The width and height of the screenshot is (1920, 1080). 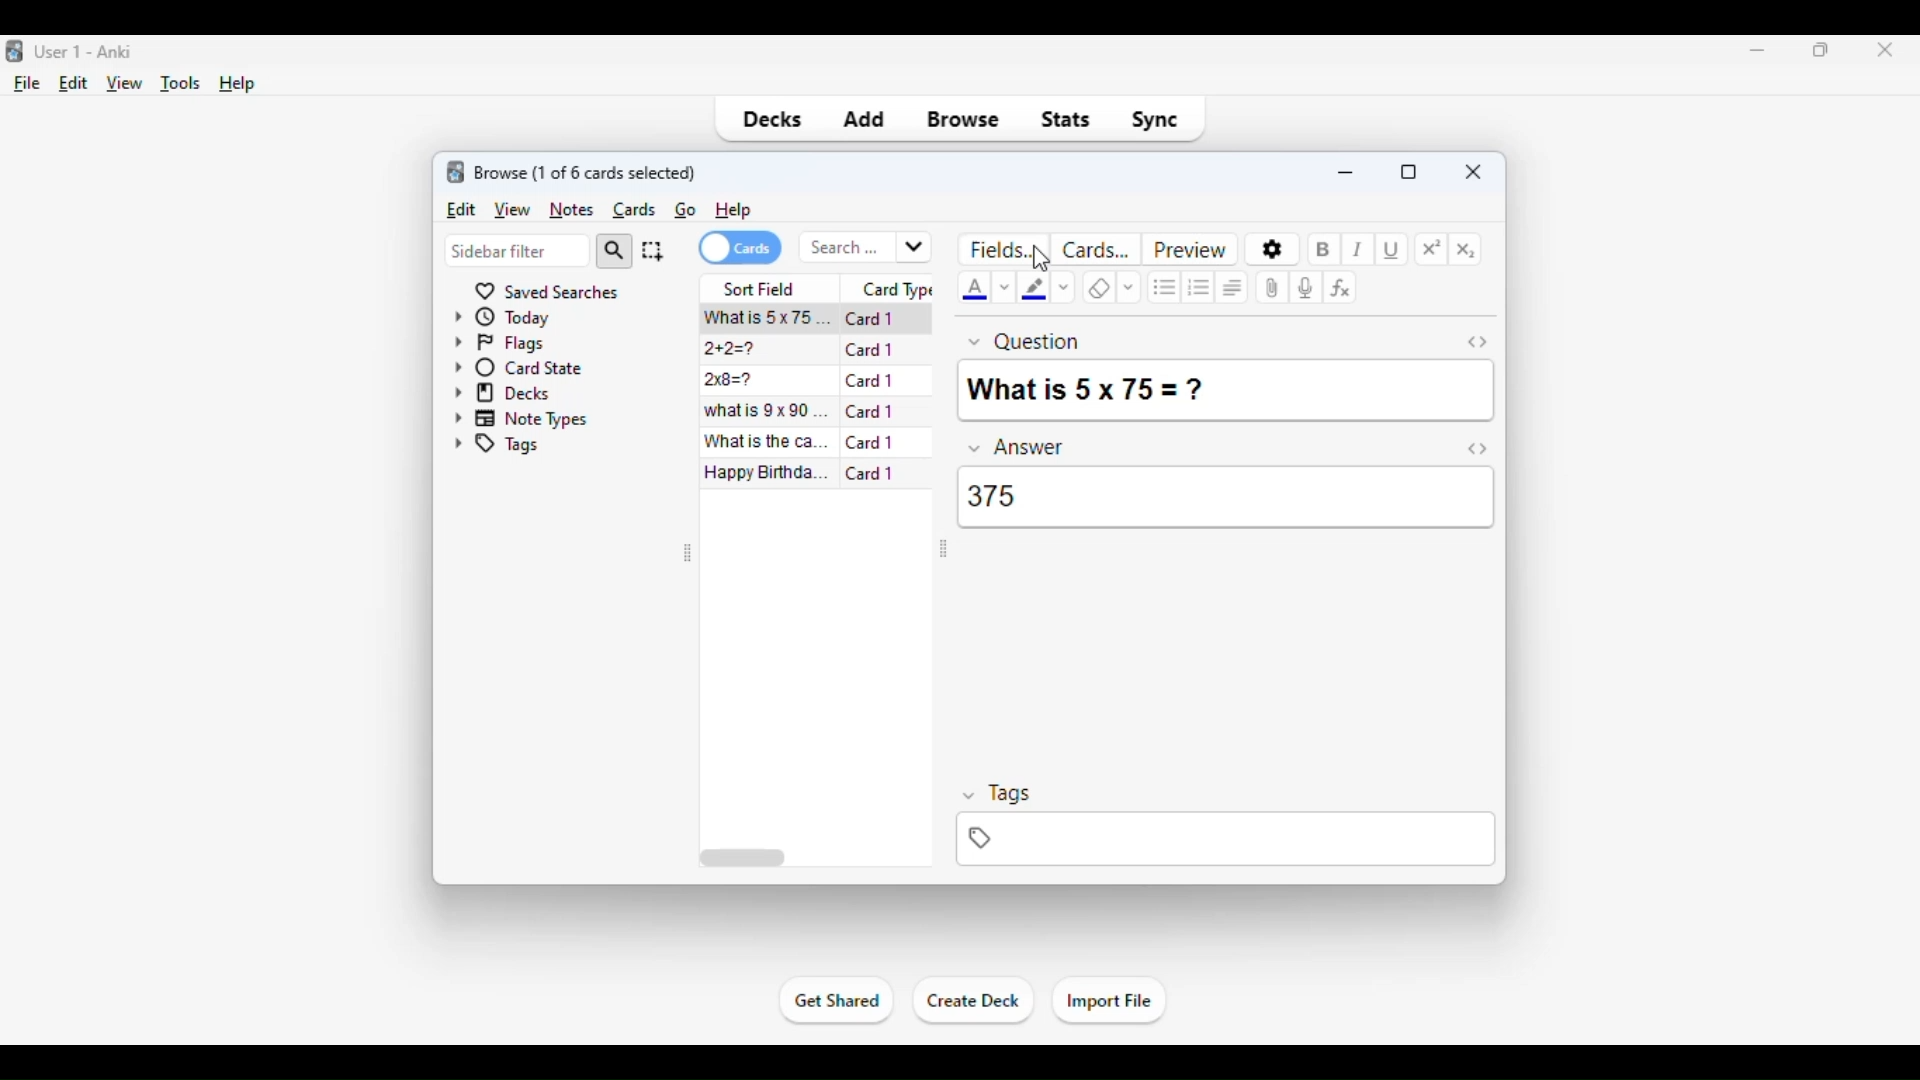 I want to click on close, so click(x=1879, y=51).